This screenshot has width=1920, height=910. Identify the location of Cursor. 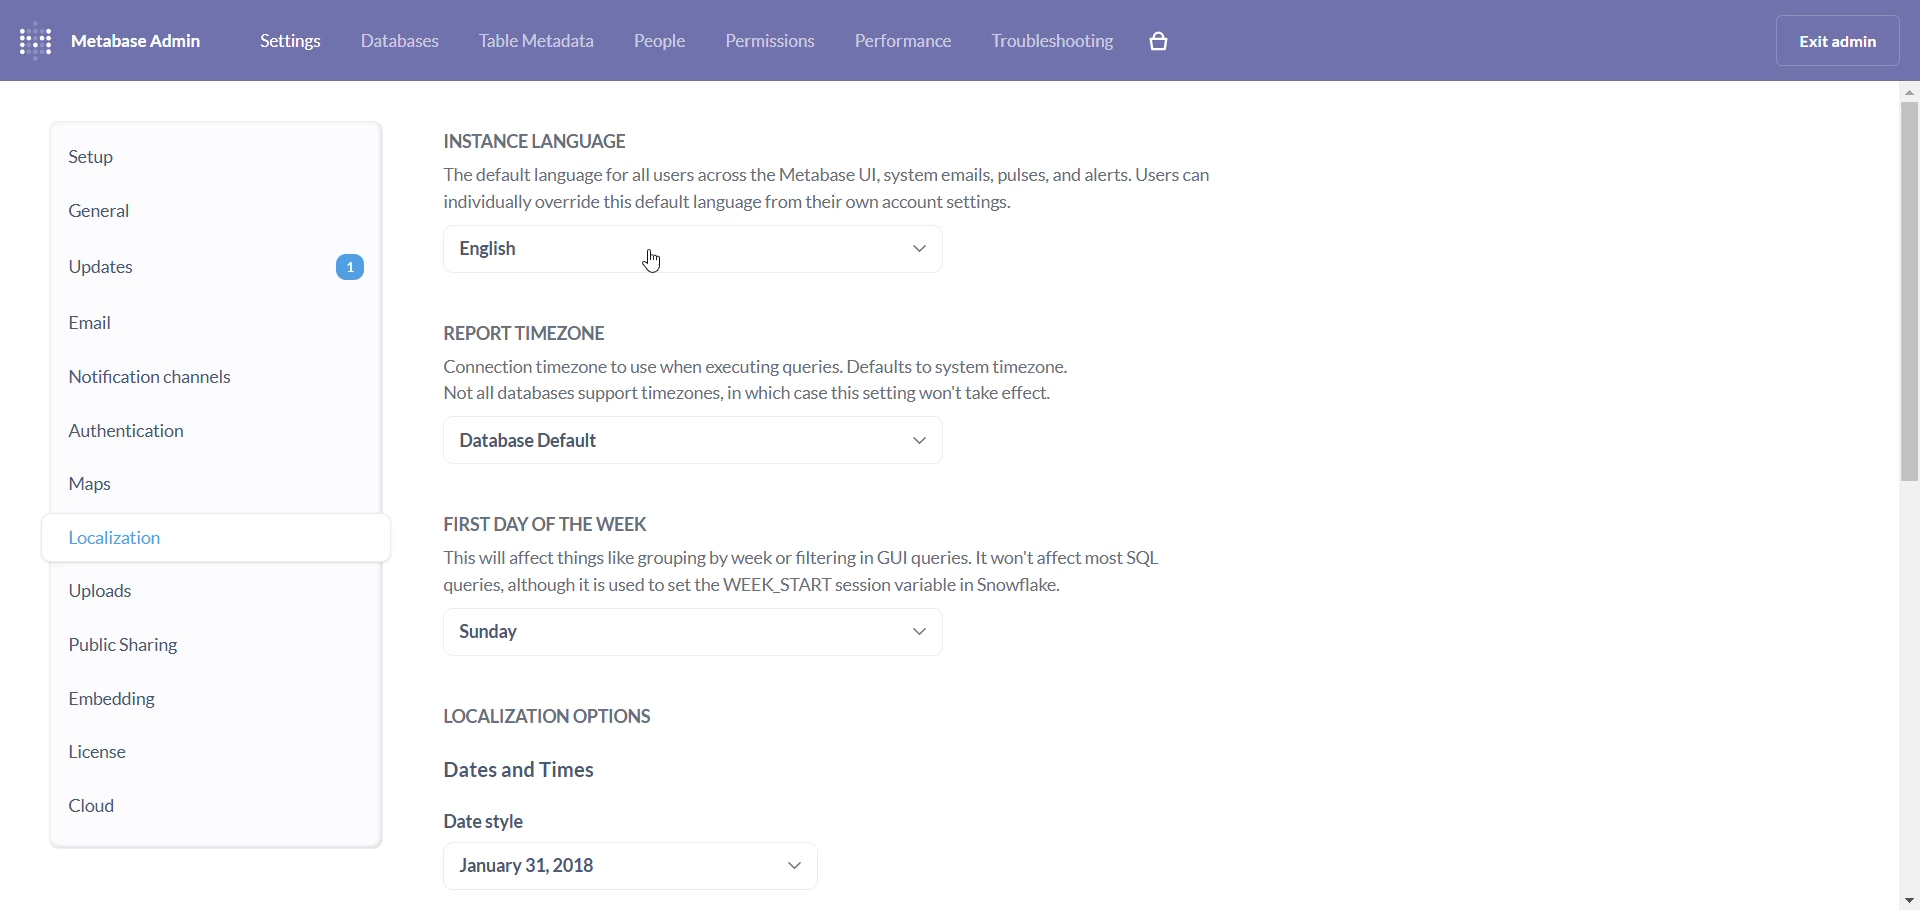
(652, 262).